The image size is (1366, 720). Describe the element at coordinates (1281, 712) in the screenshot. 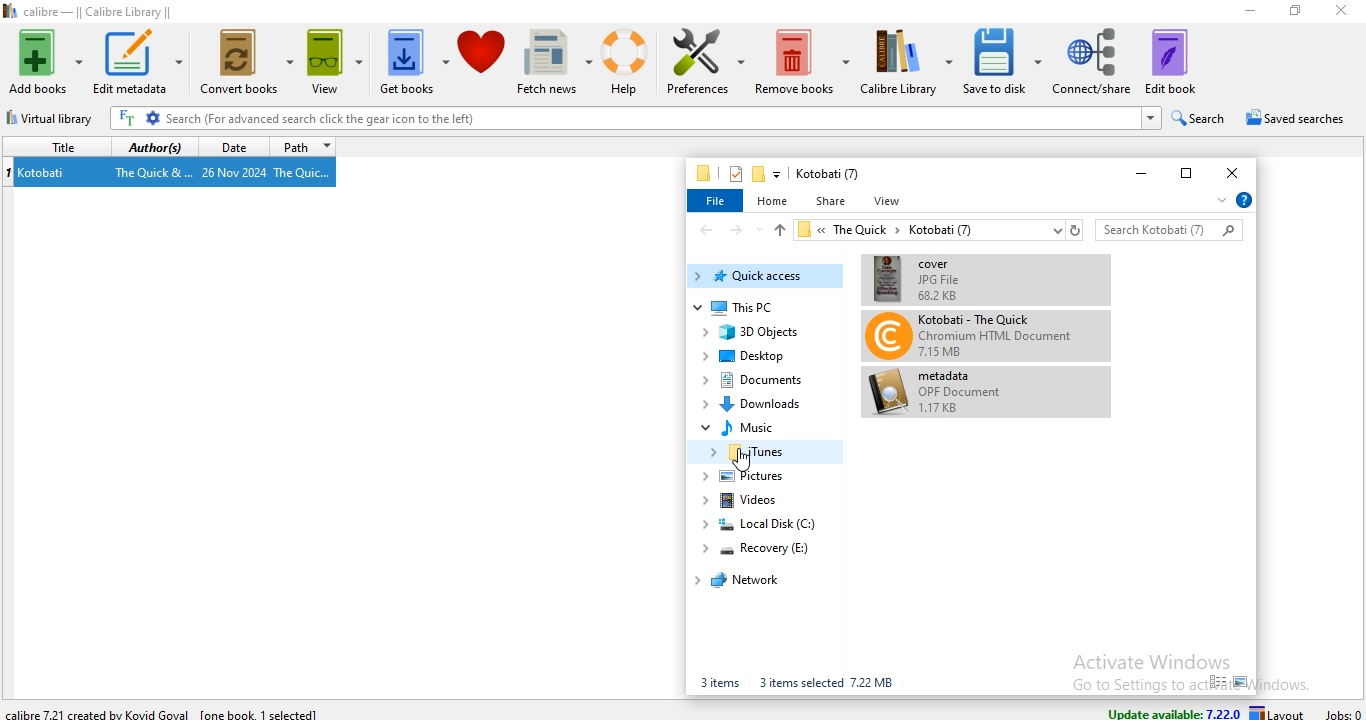

I see `layout` at that location.